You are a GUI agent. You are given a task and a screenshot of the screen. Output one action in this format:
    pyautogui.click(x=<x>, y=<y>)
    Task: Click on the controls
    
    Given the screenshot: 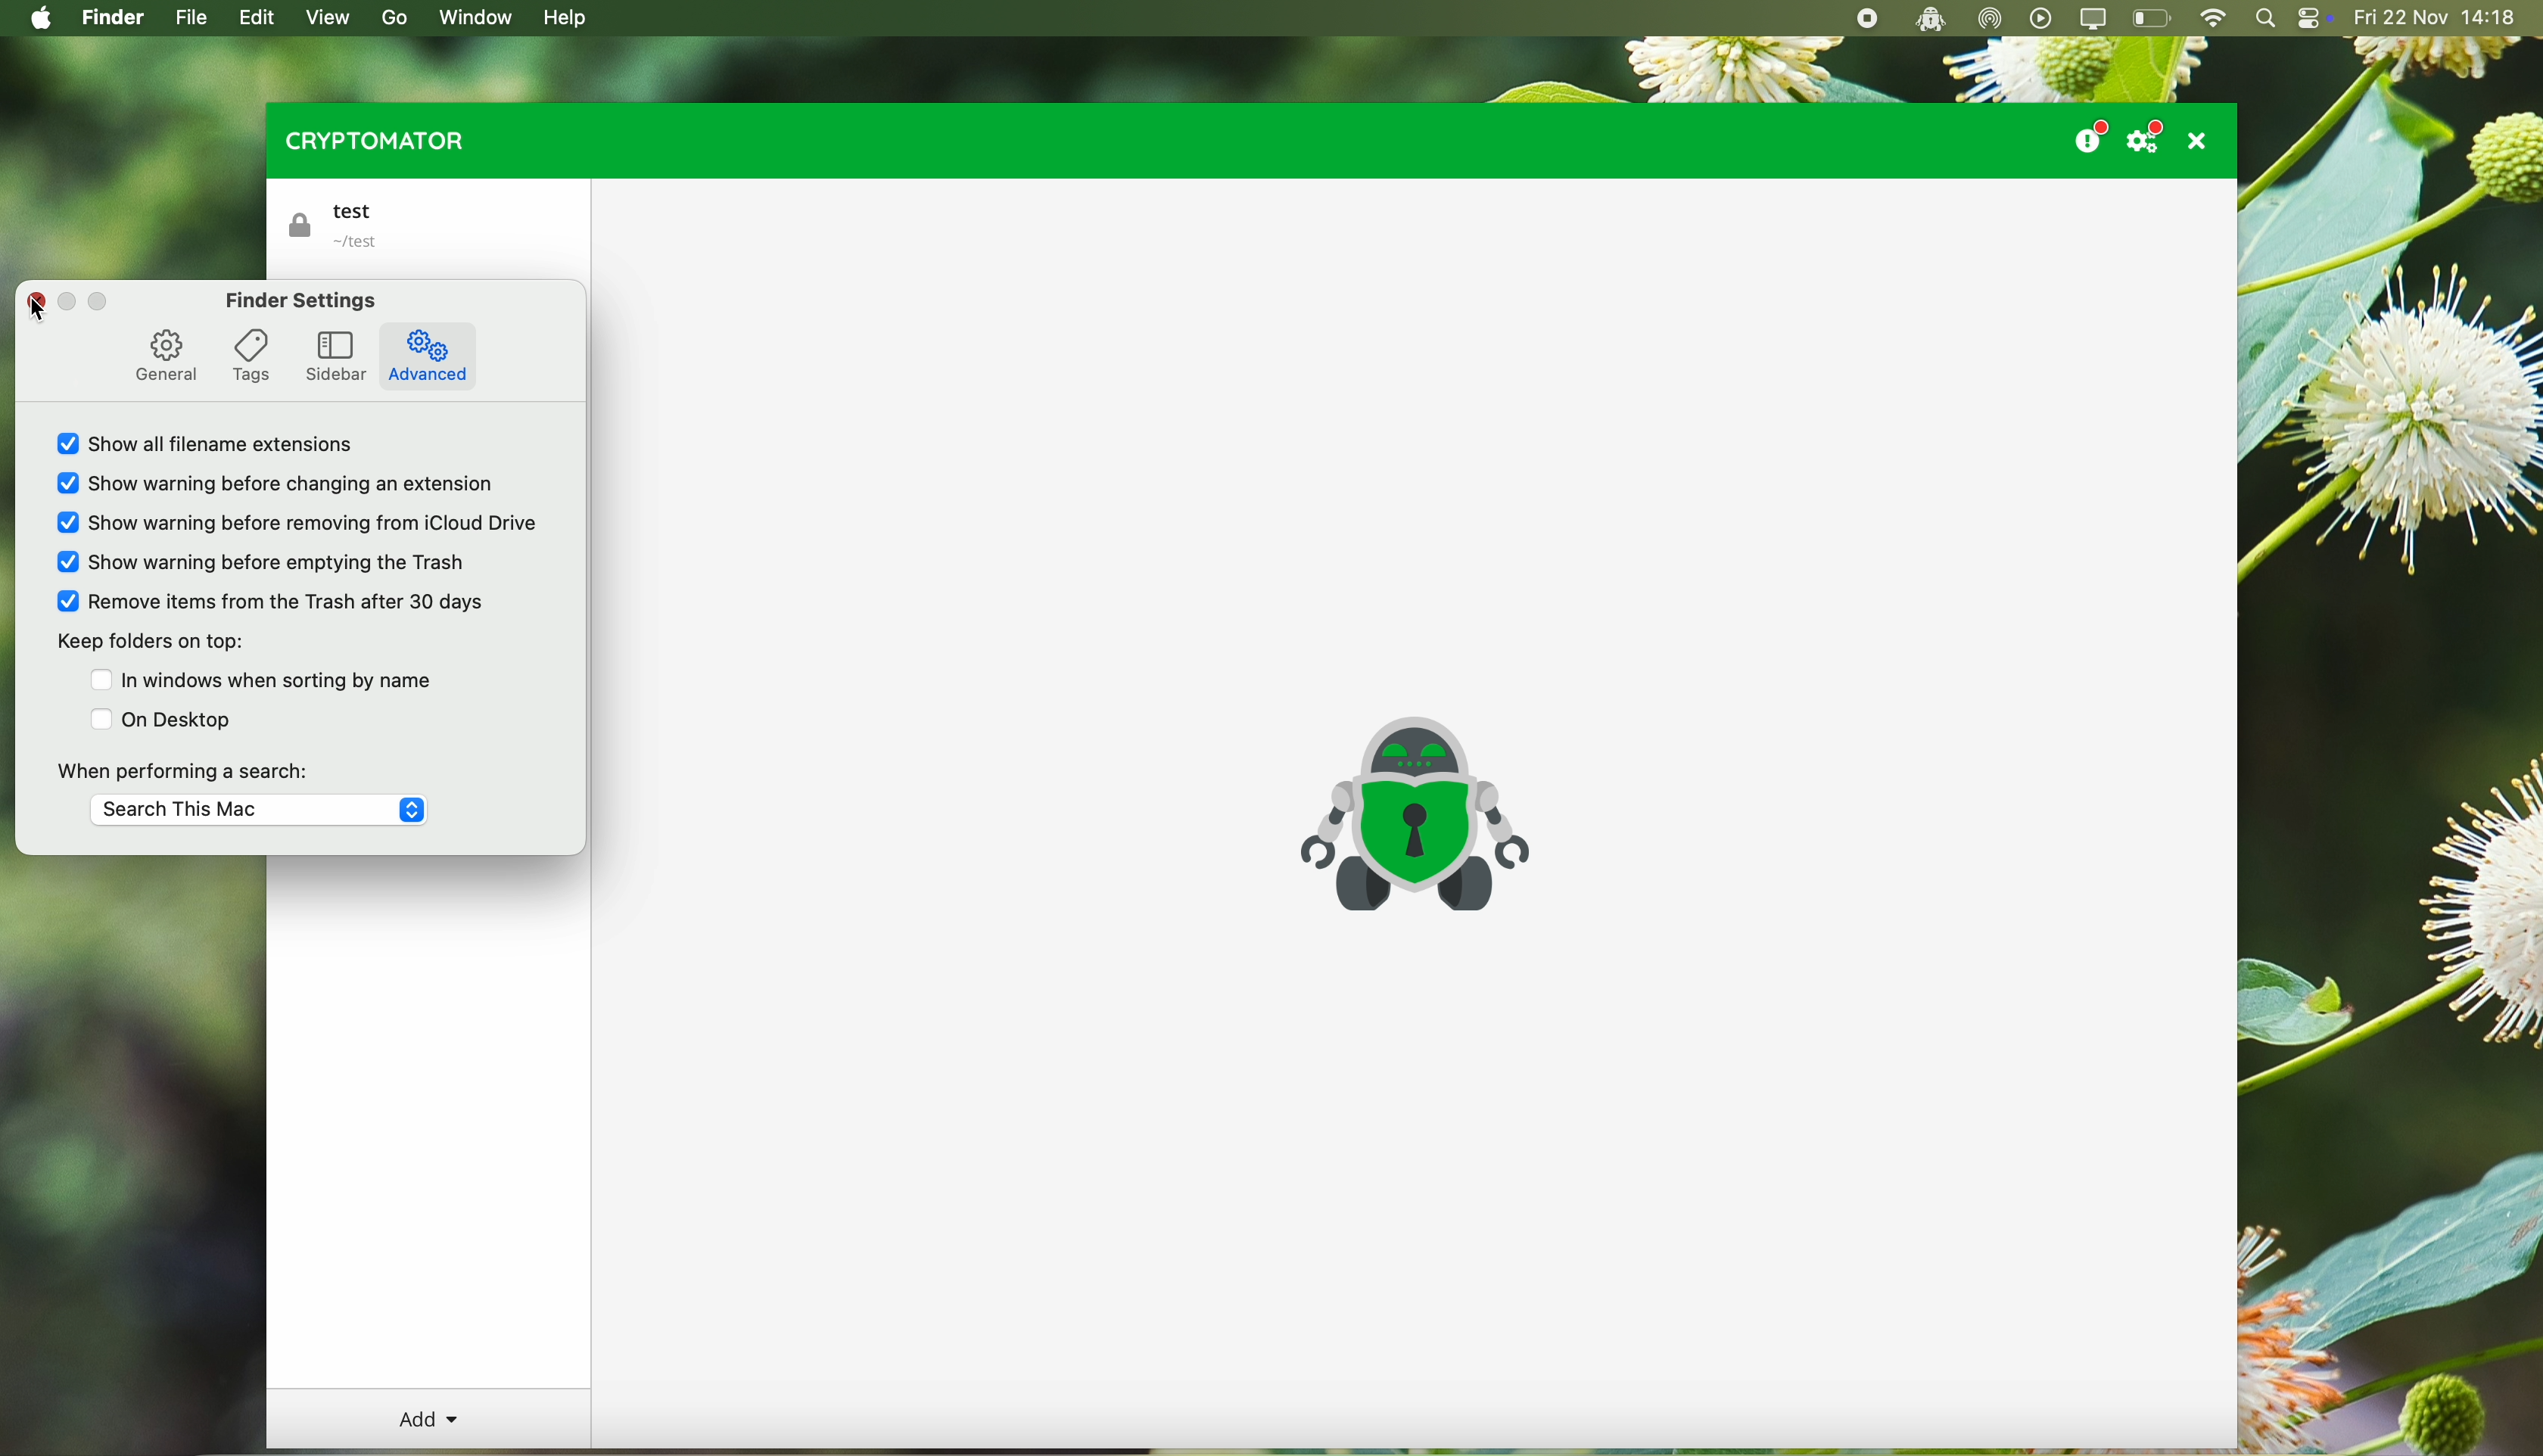 What is the action you would take?
    pyautogui.click(x=2314, y=20)
    